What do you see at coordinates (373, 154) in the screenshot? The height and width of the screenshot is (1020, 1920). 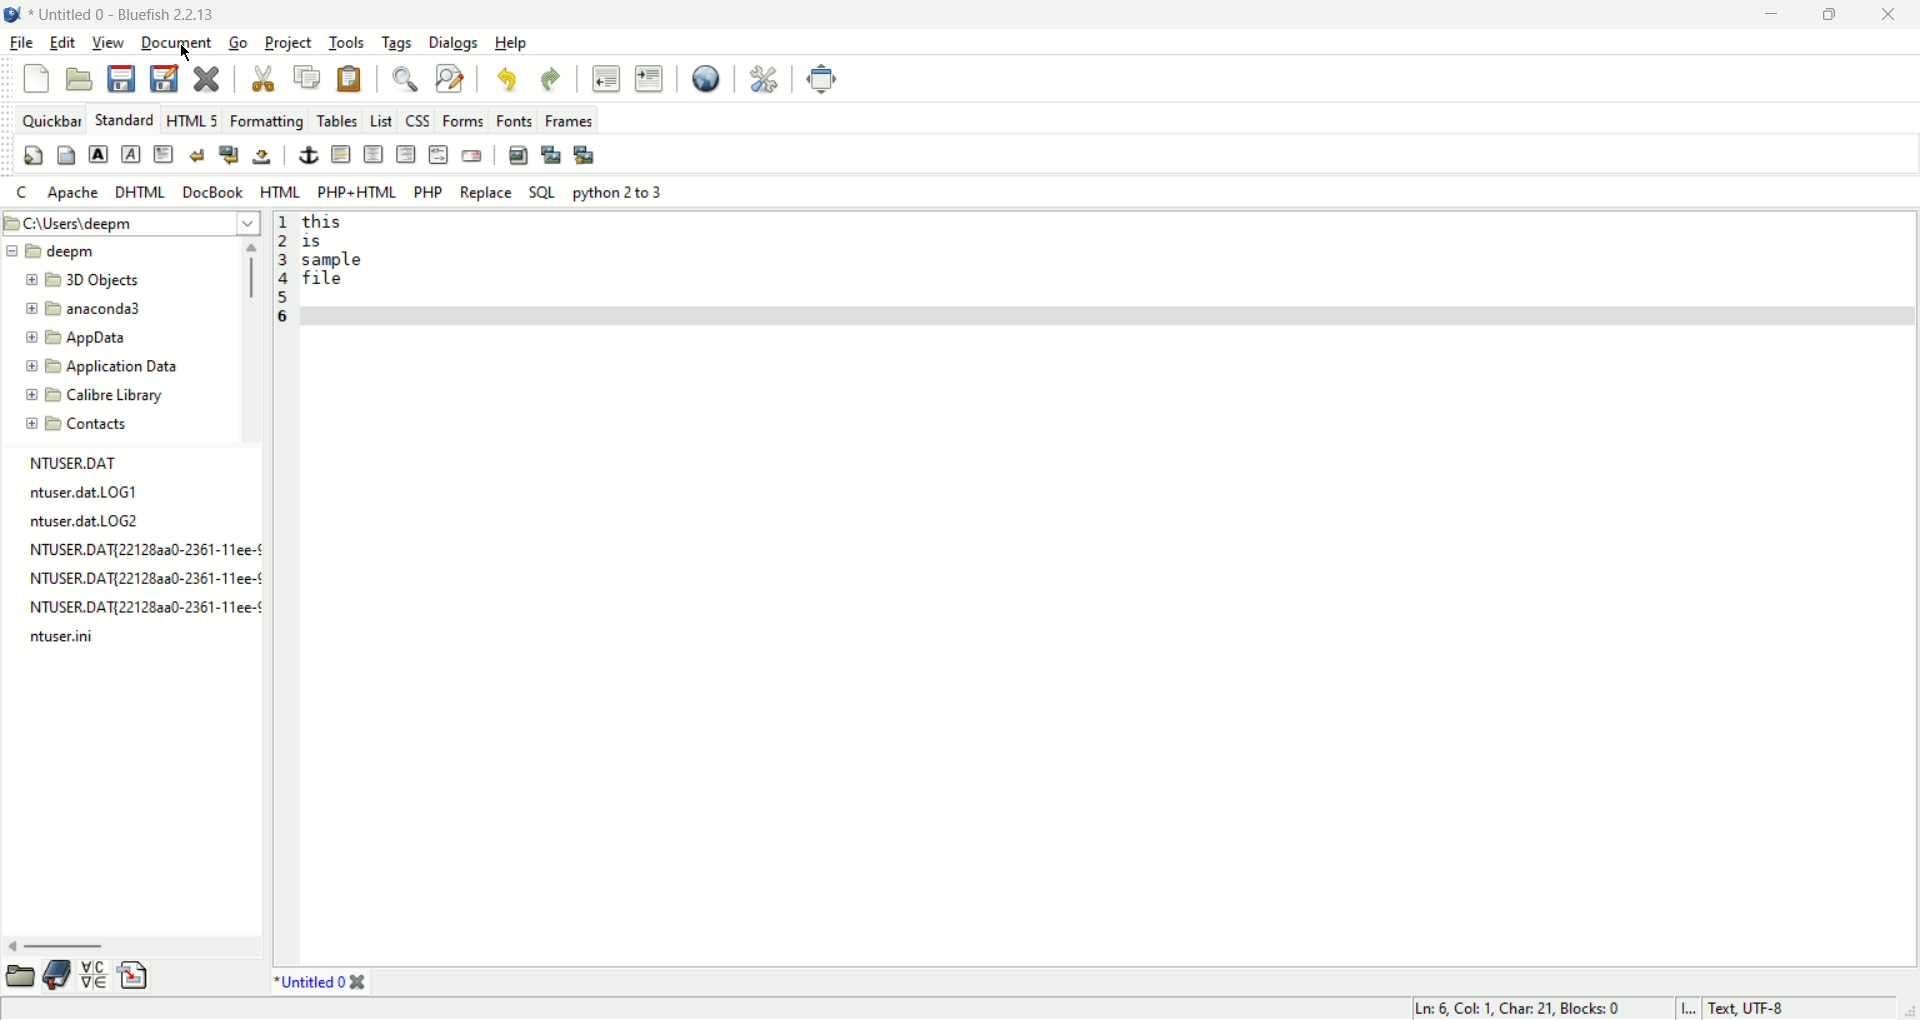 I see `center` at bounding box center [373, 154].